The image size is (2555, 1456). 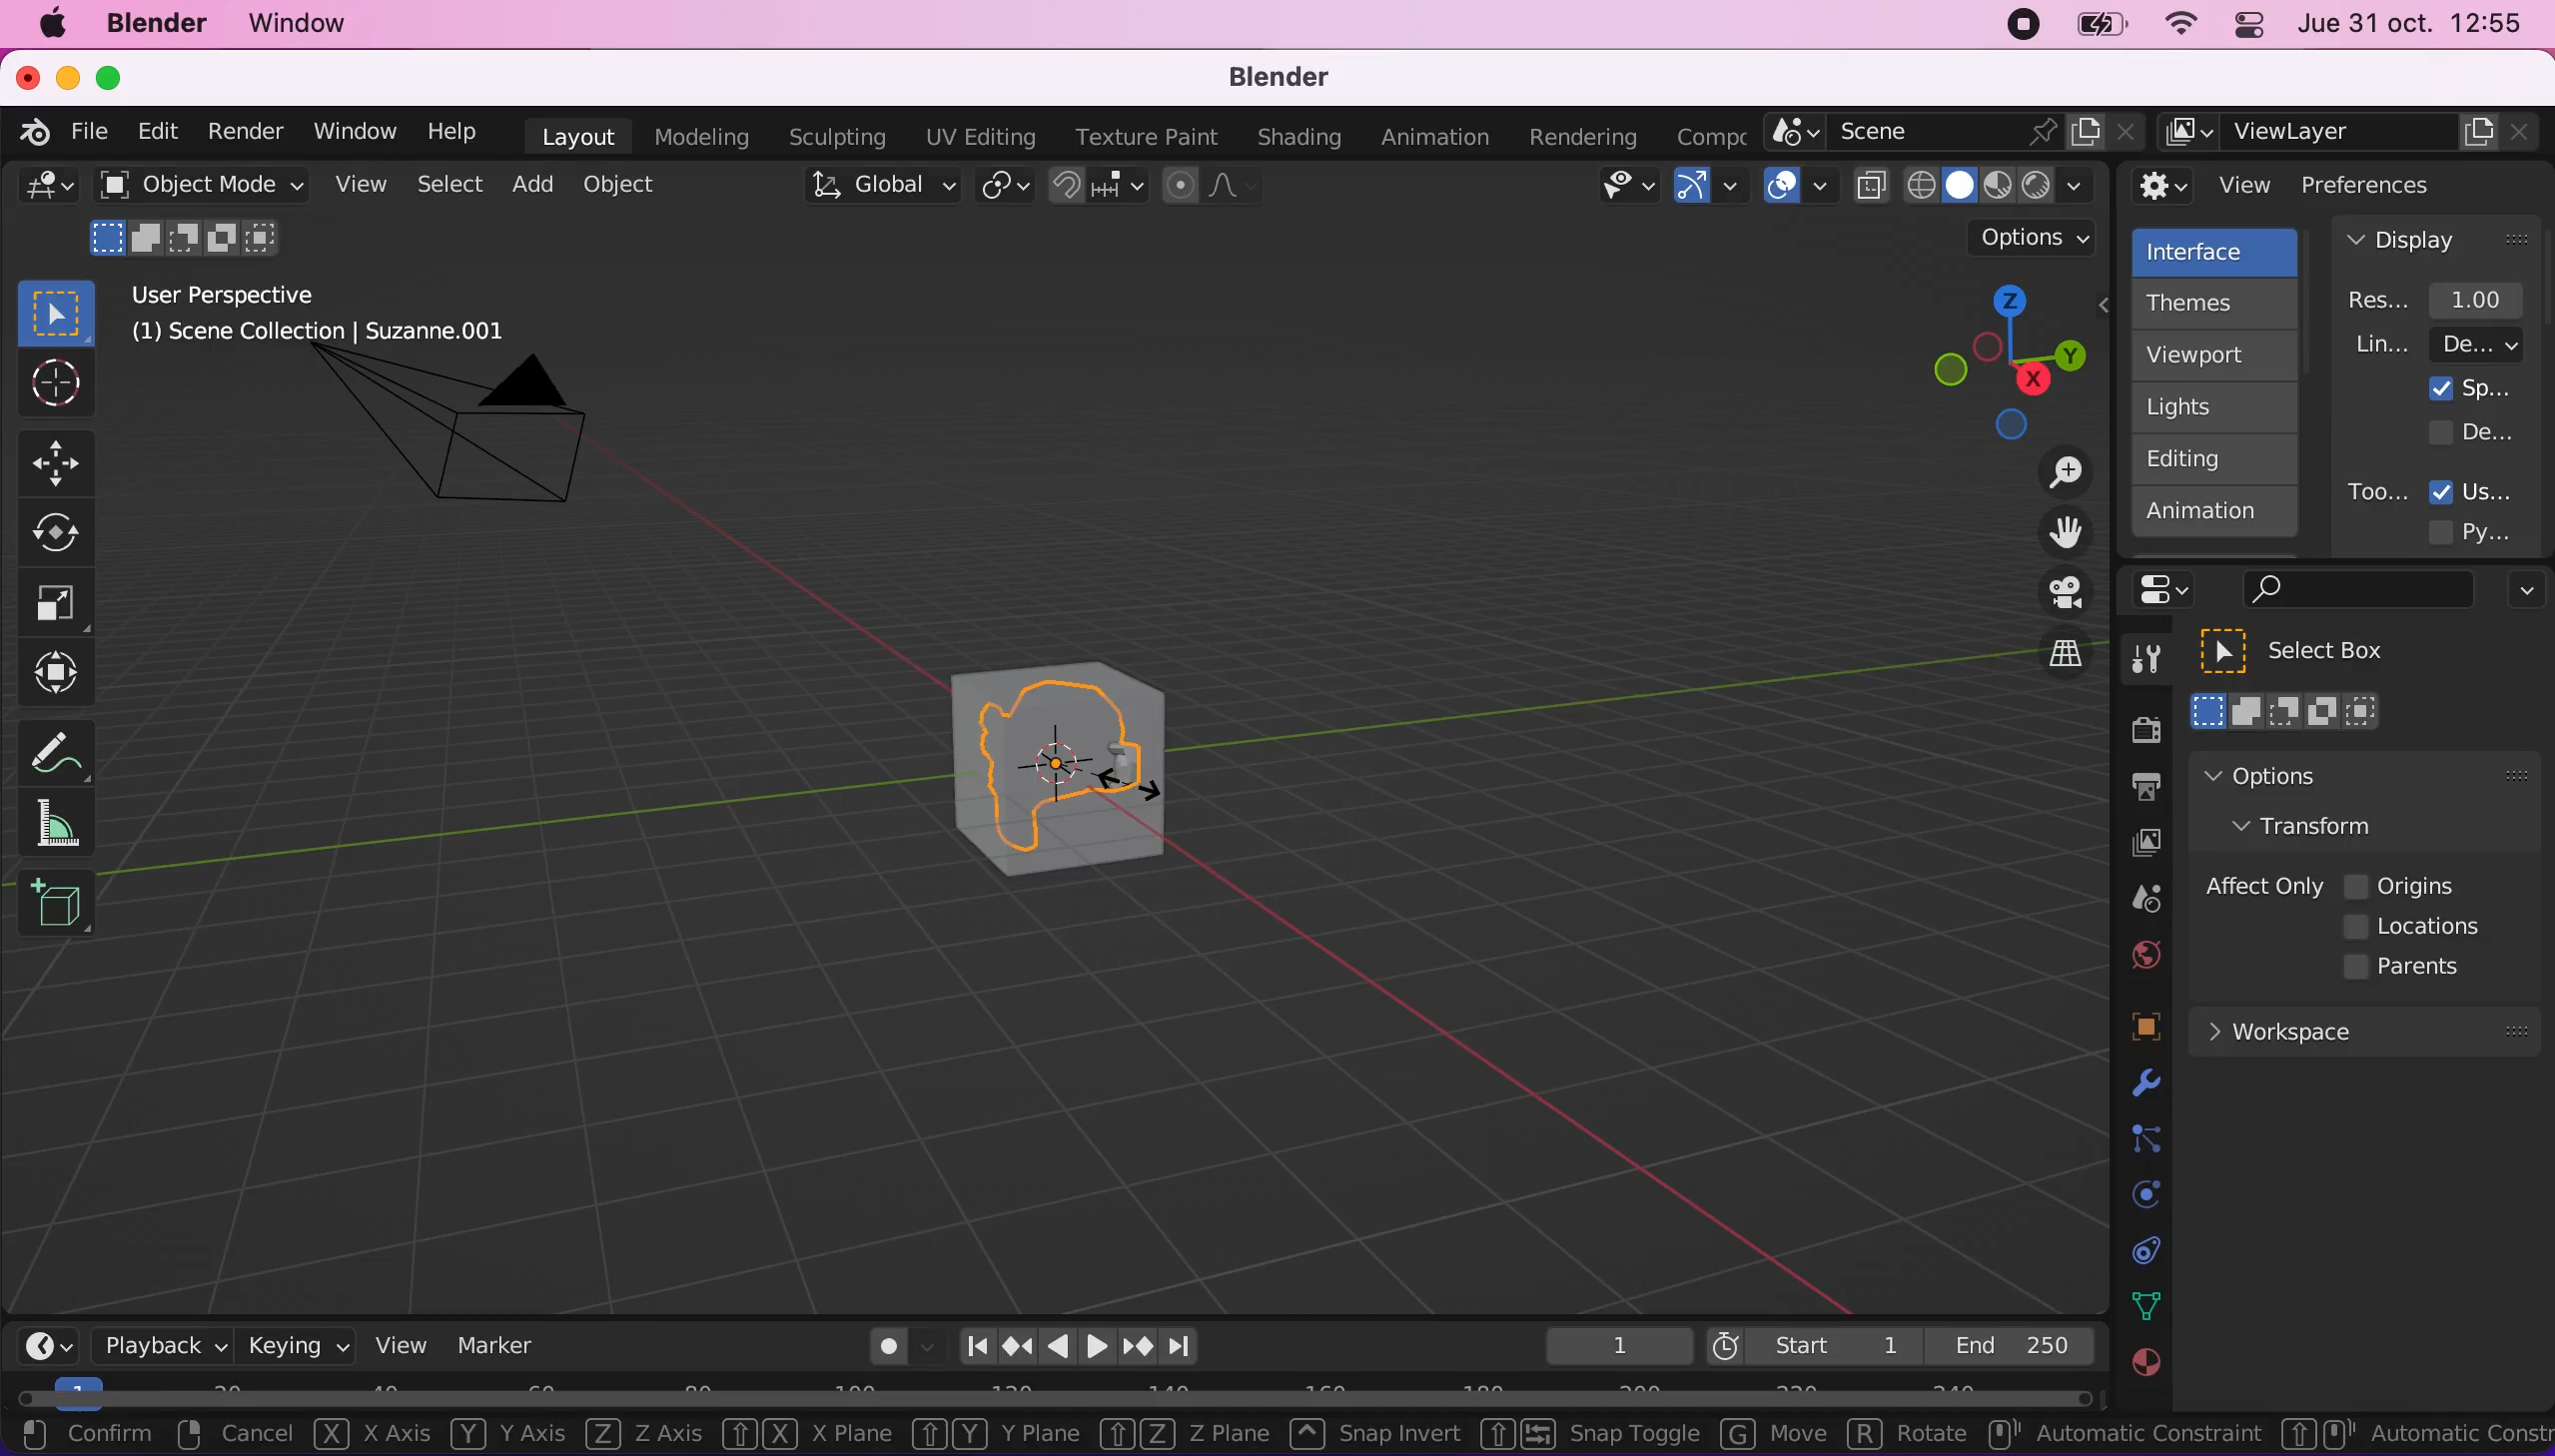 What do you see at coordinates (156, 1344) in the screenshot?
I see `playback` at bounding box center [156, 1344].